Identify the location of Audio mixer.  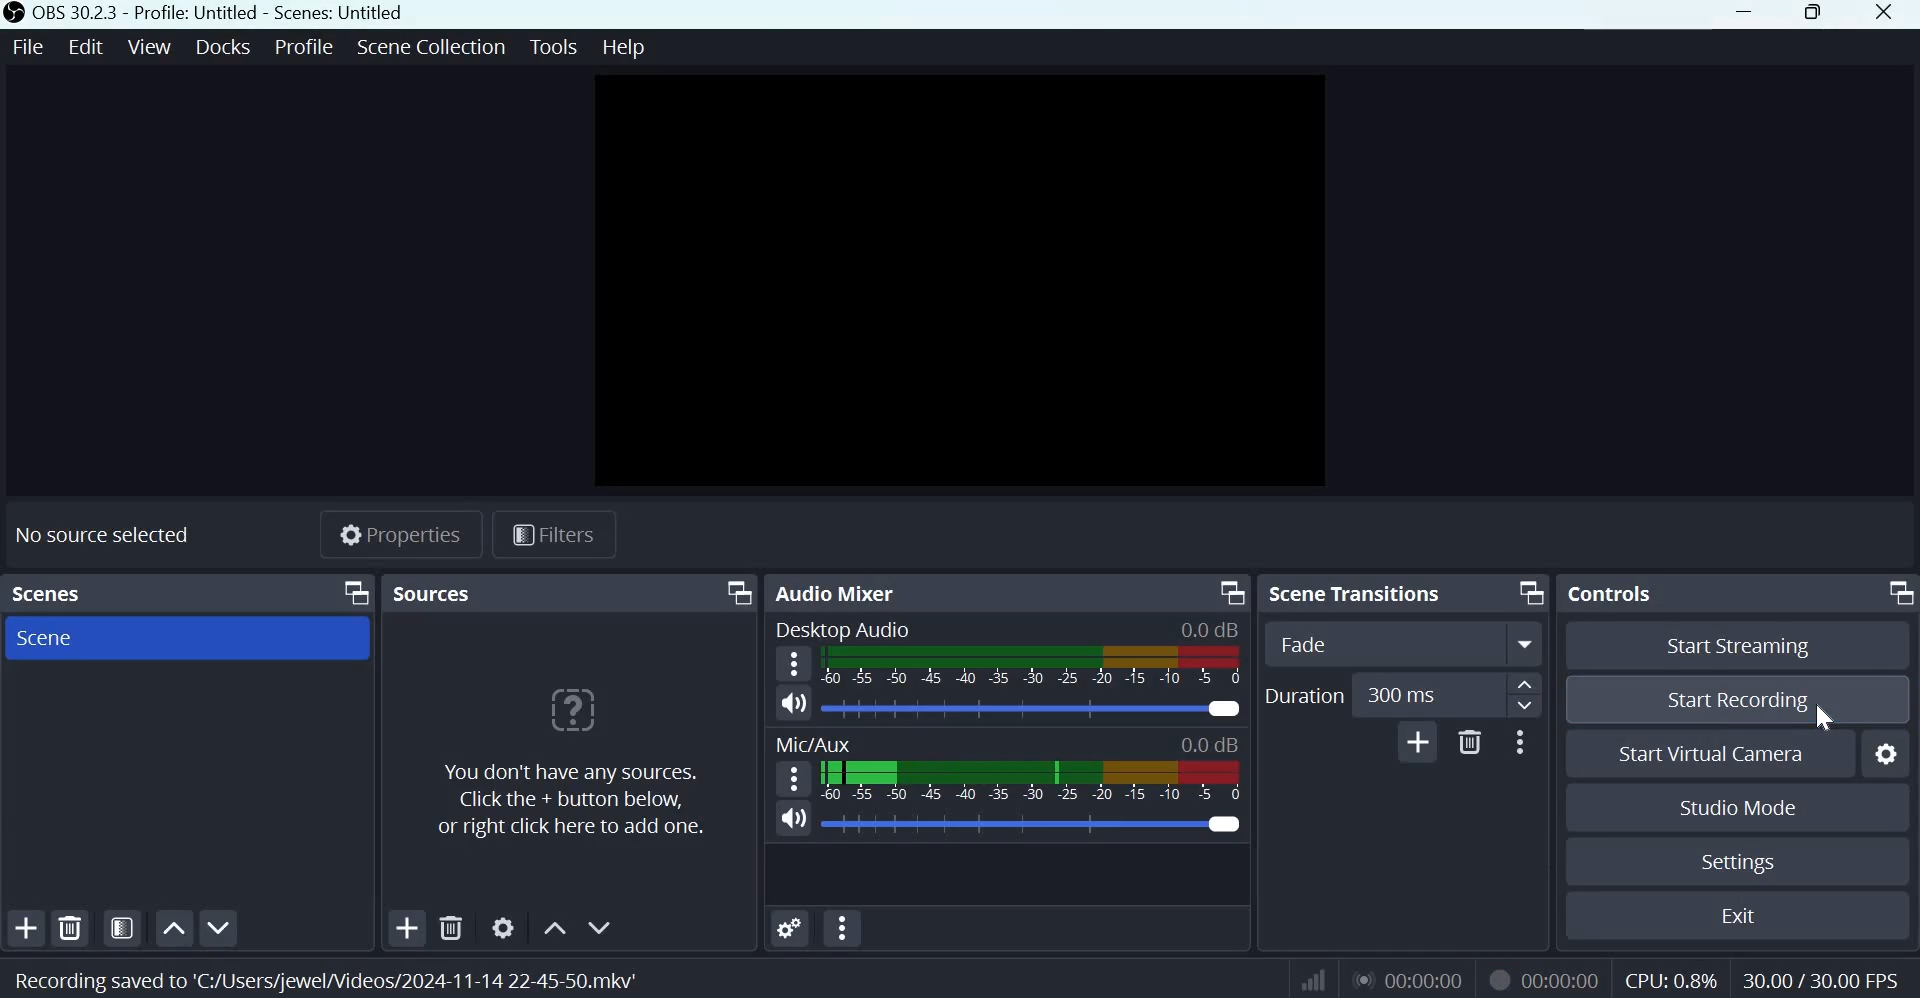
(839, 592).